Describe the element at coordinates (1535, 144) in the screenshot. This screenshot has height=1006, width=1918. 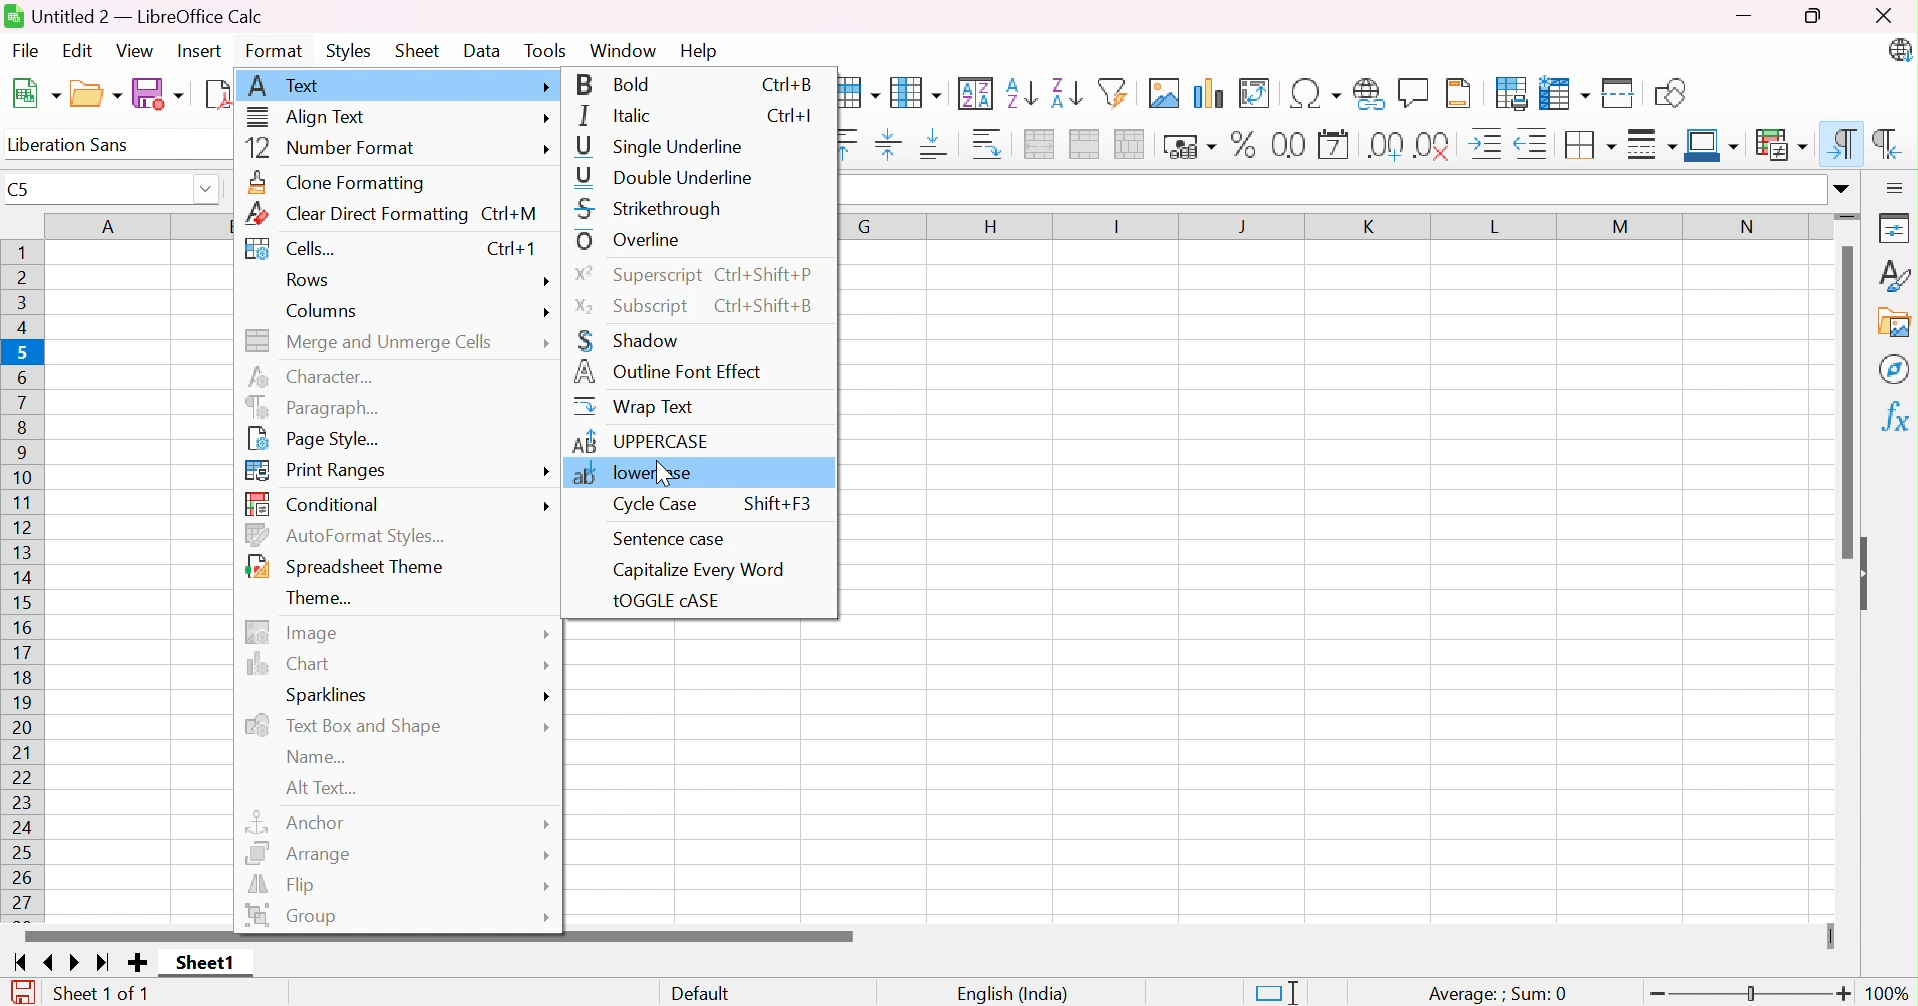
I see `Decrease Indent` at that location.